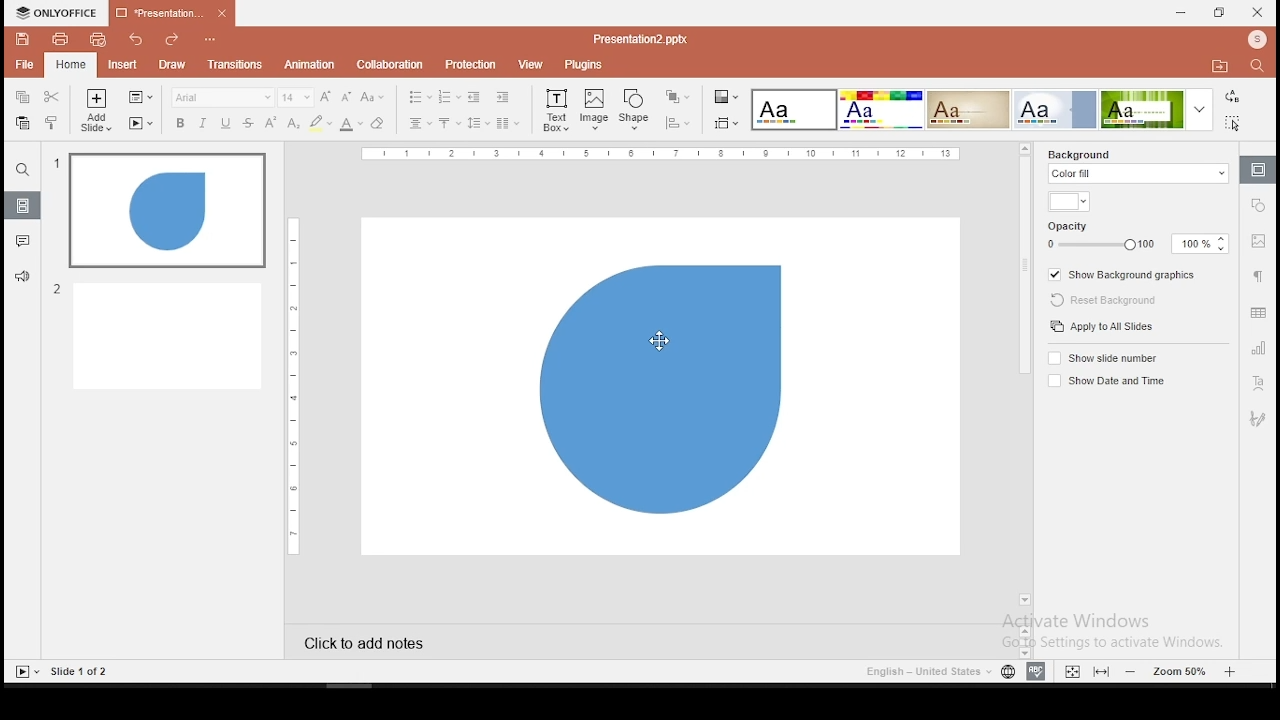 Image resolution: width=1280 pixels, height=720 pixels. What do you see at coordinates (21, 240) in the screenshot?
I see `comments` at bounding box center [21, 240].